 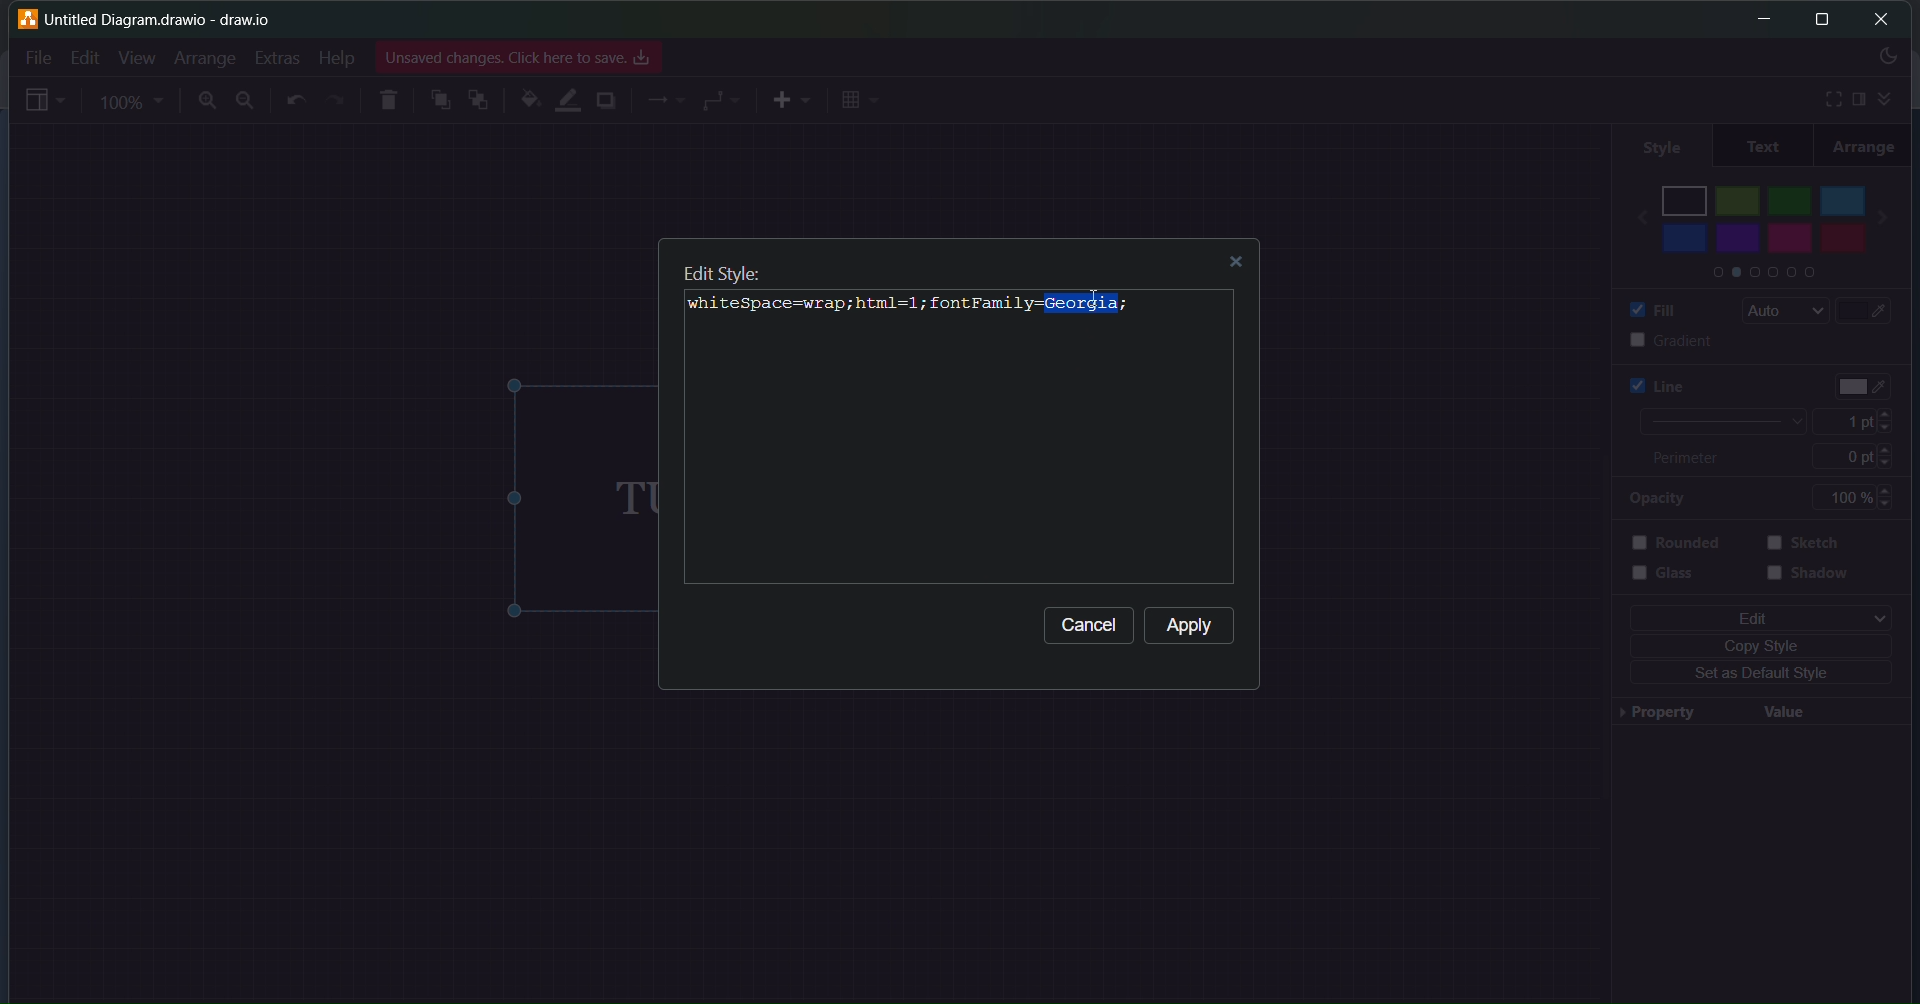 What do you see at coordinates (1193, 627) in the screenshot?
I see `Apply` at bounding box center [1193, 627].